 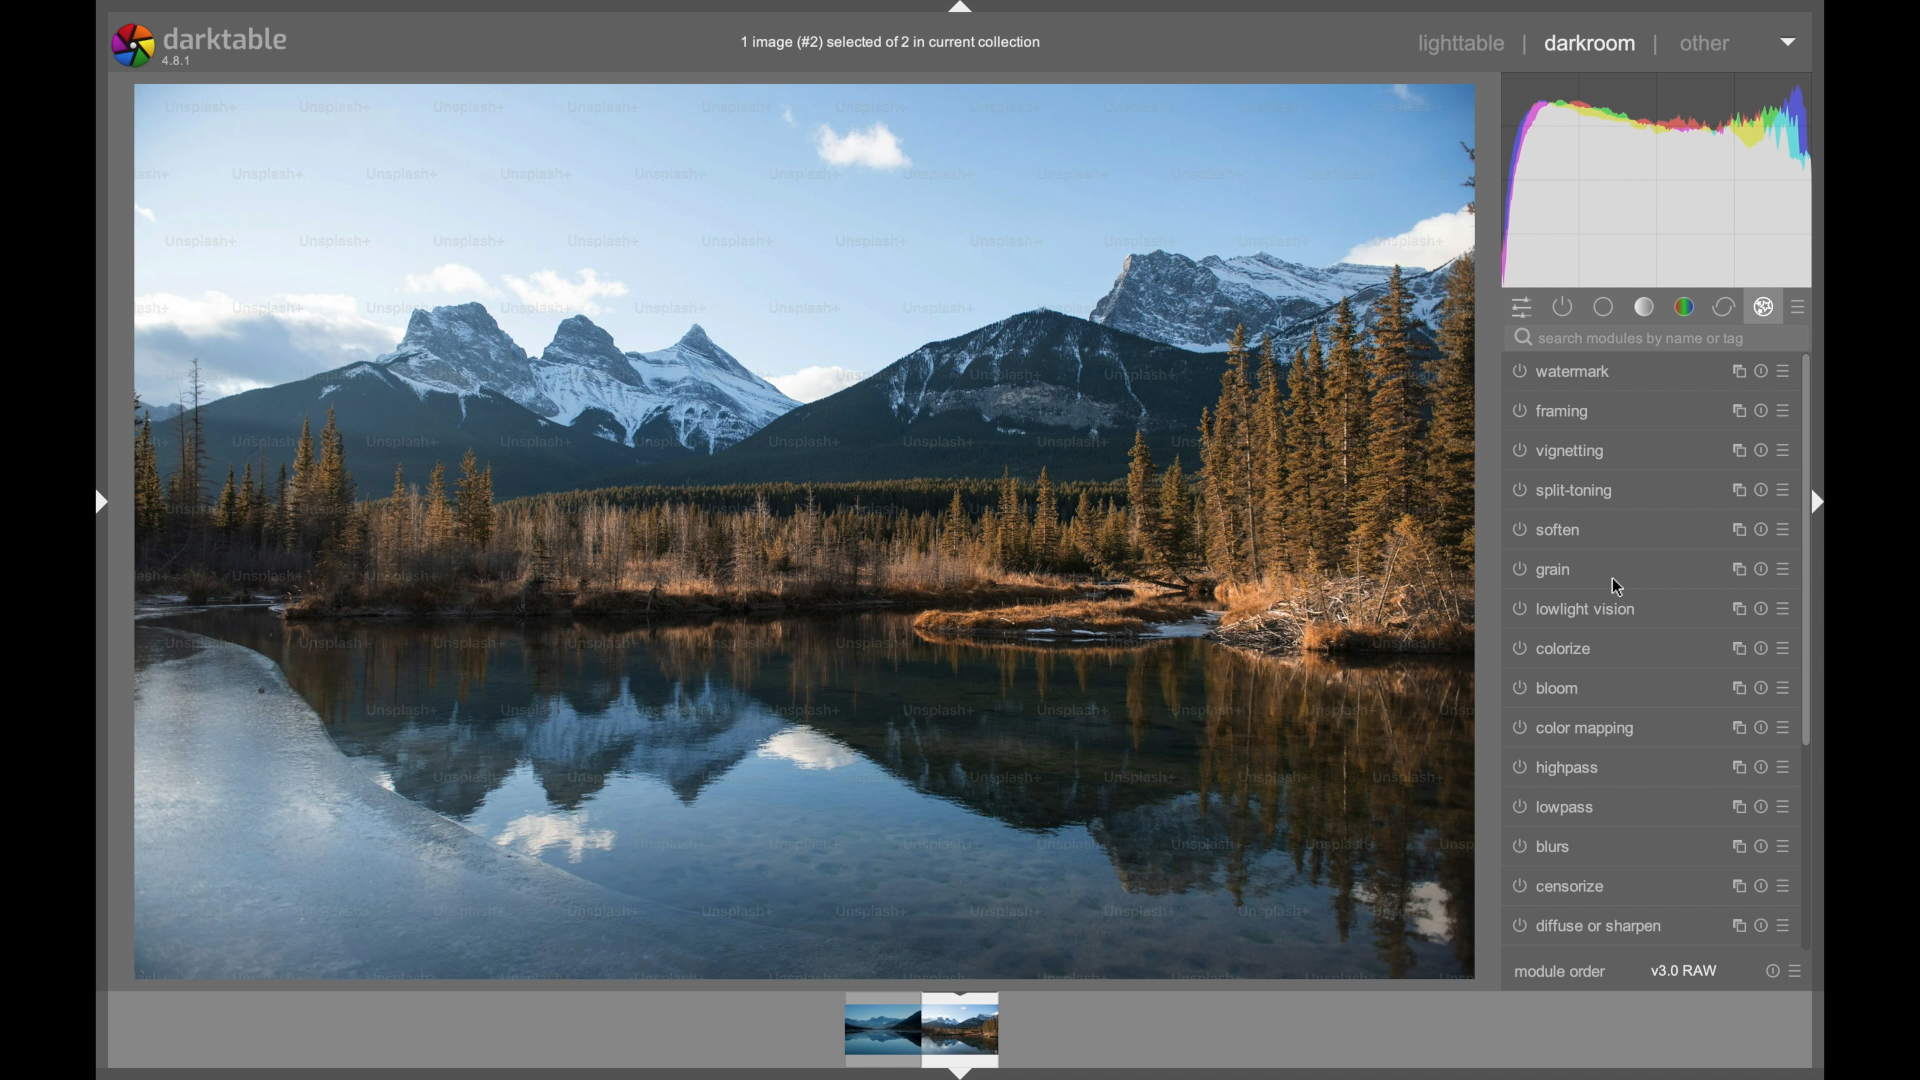 What do you see at coordinates (1564, 372) in the screenshot?
I see `watermark` at bounding box center [1564, 372].